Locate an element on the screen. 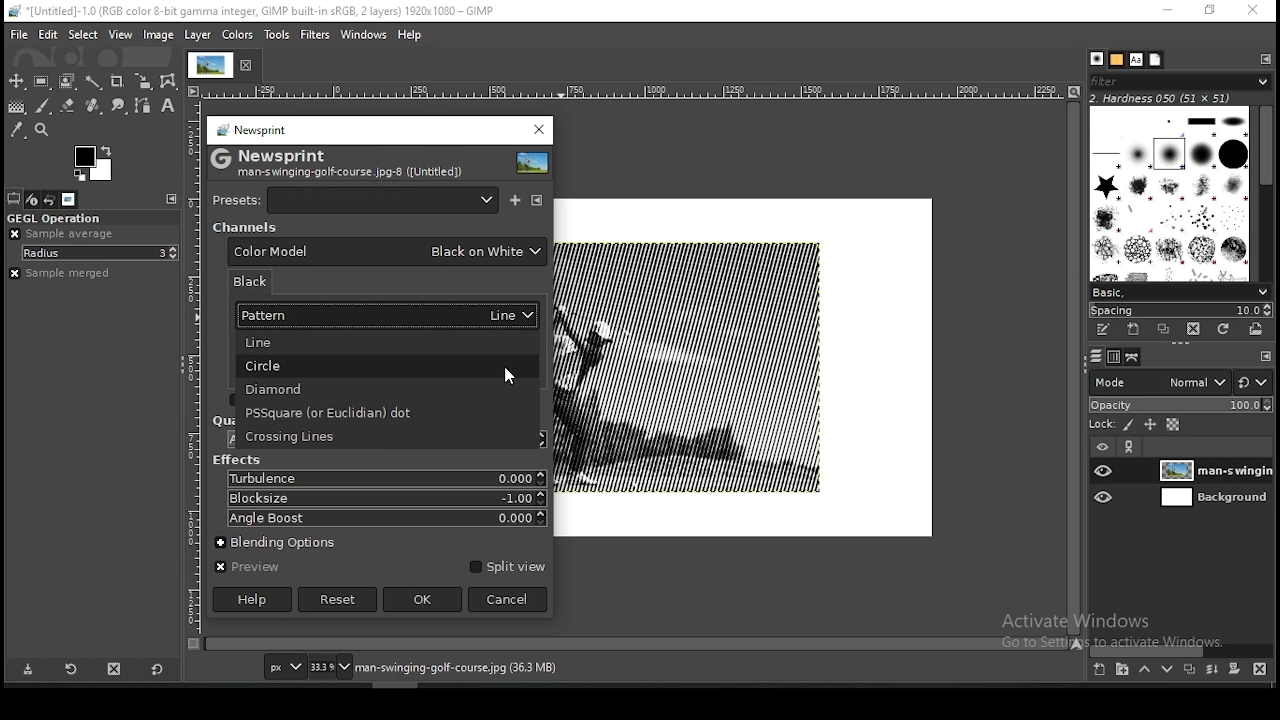 The image size is (1280, 720). diamond is located at coordinates (387, 391).